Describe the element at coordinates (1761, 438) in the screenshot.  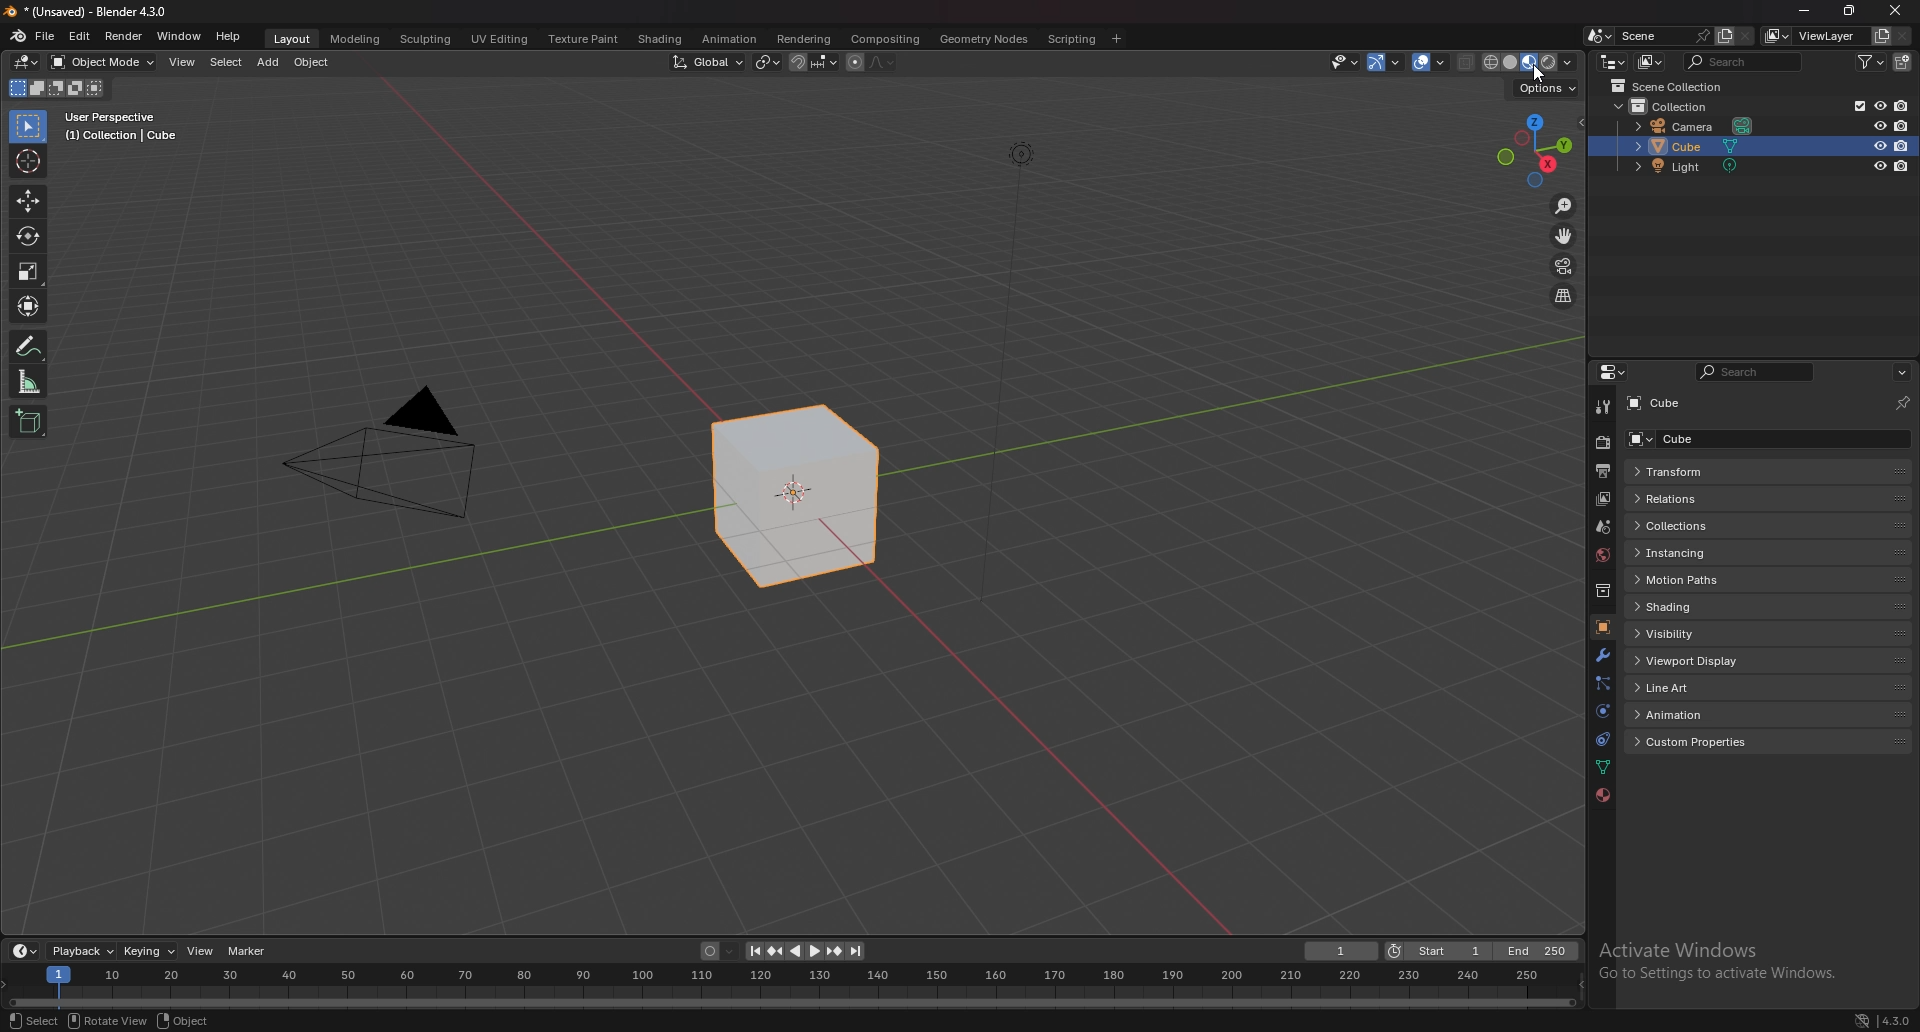
I see `cube` at that location.